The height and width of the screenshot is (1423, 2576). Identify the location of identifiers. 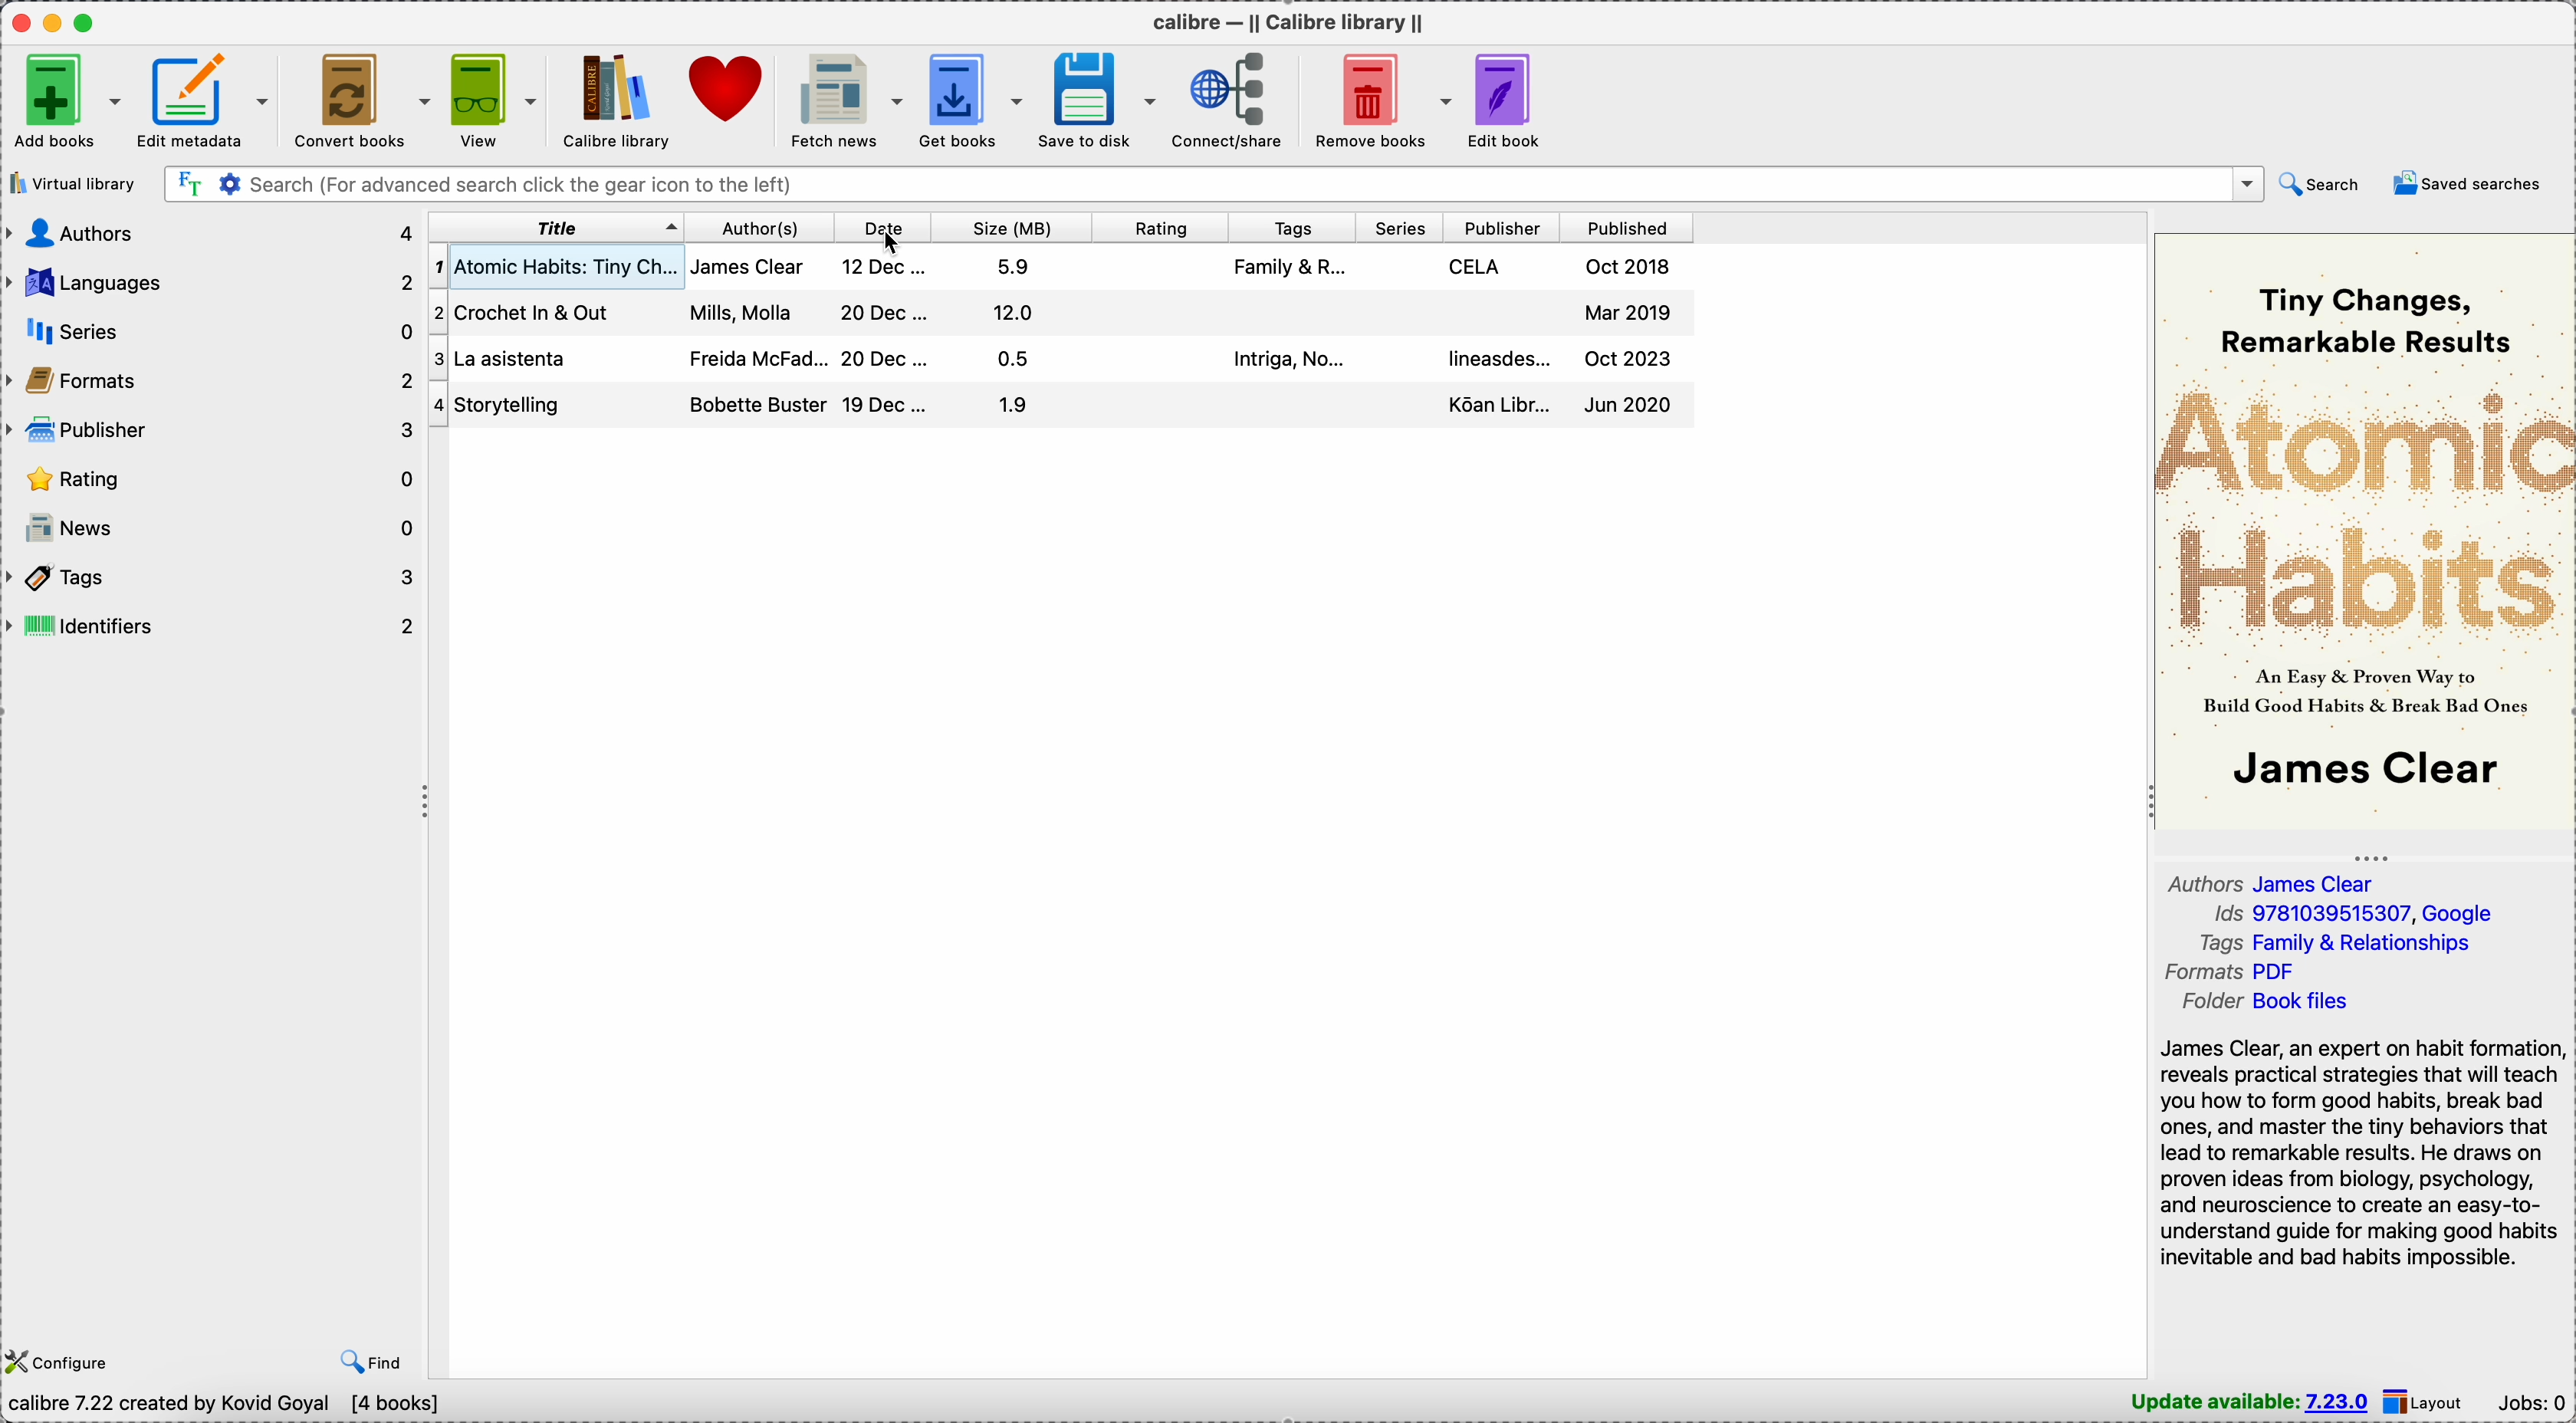
(214, 630).